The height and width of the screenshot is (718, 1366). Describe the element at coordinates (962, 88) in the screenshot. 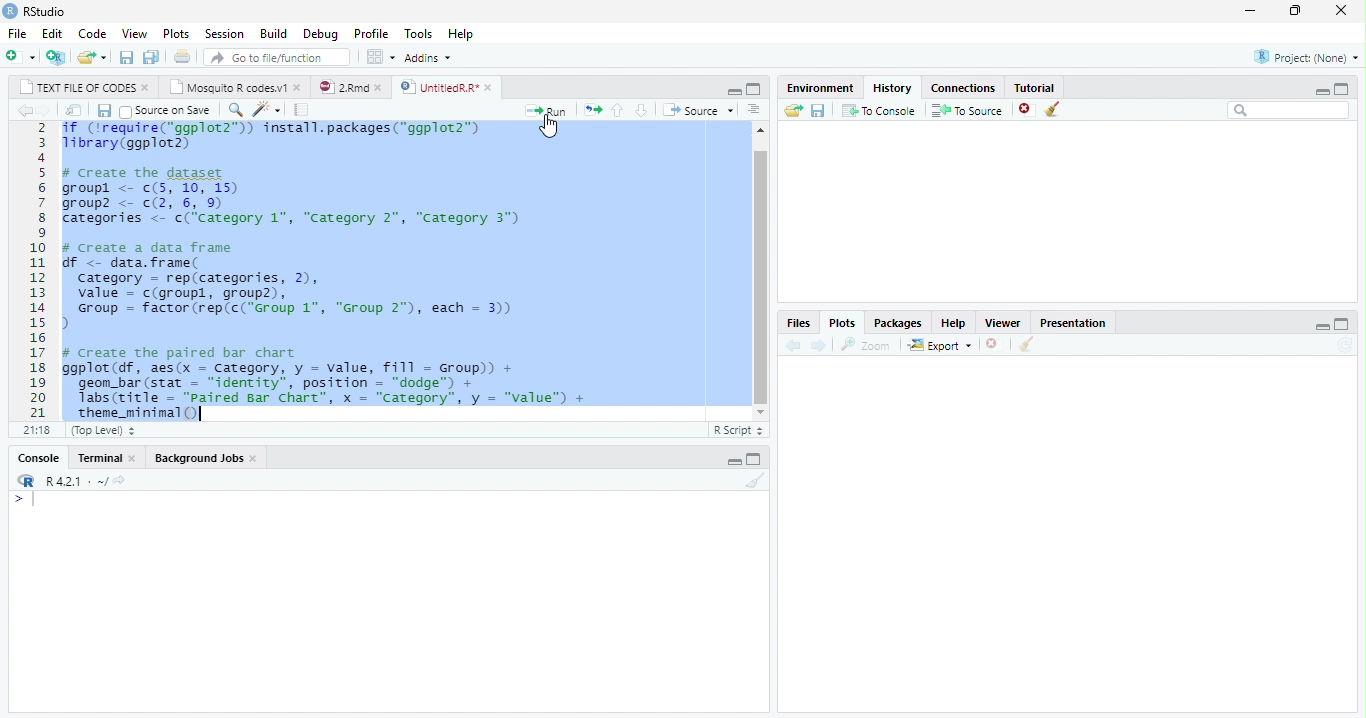

I see `connections` at that location.